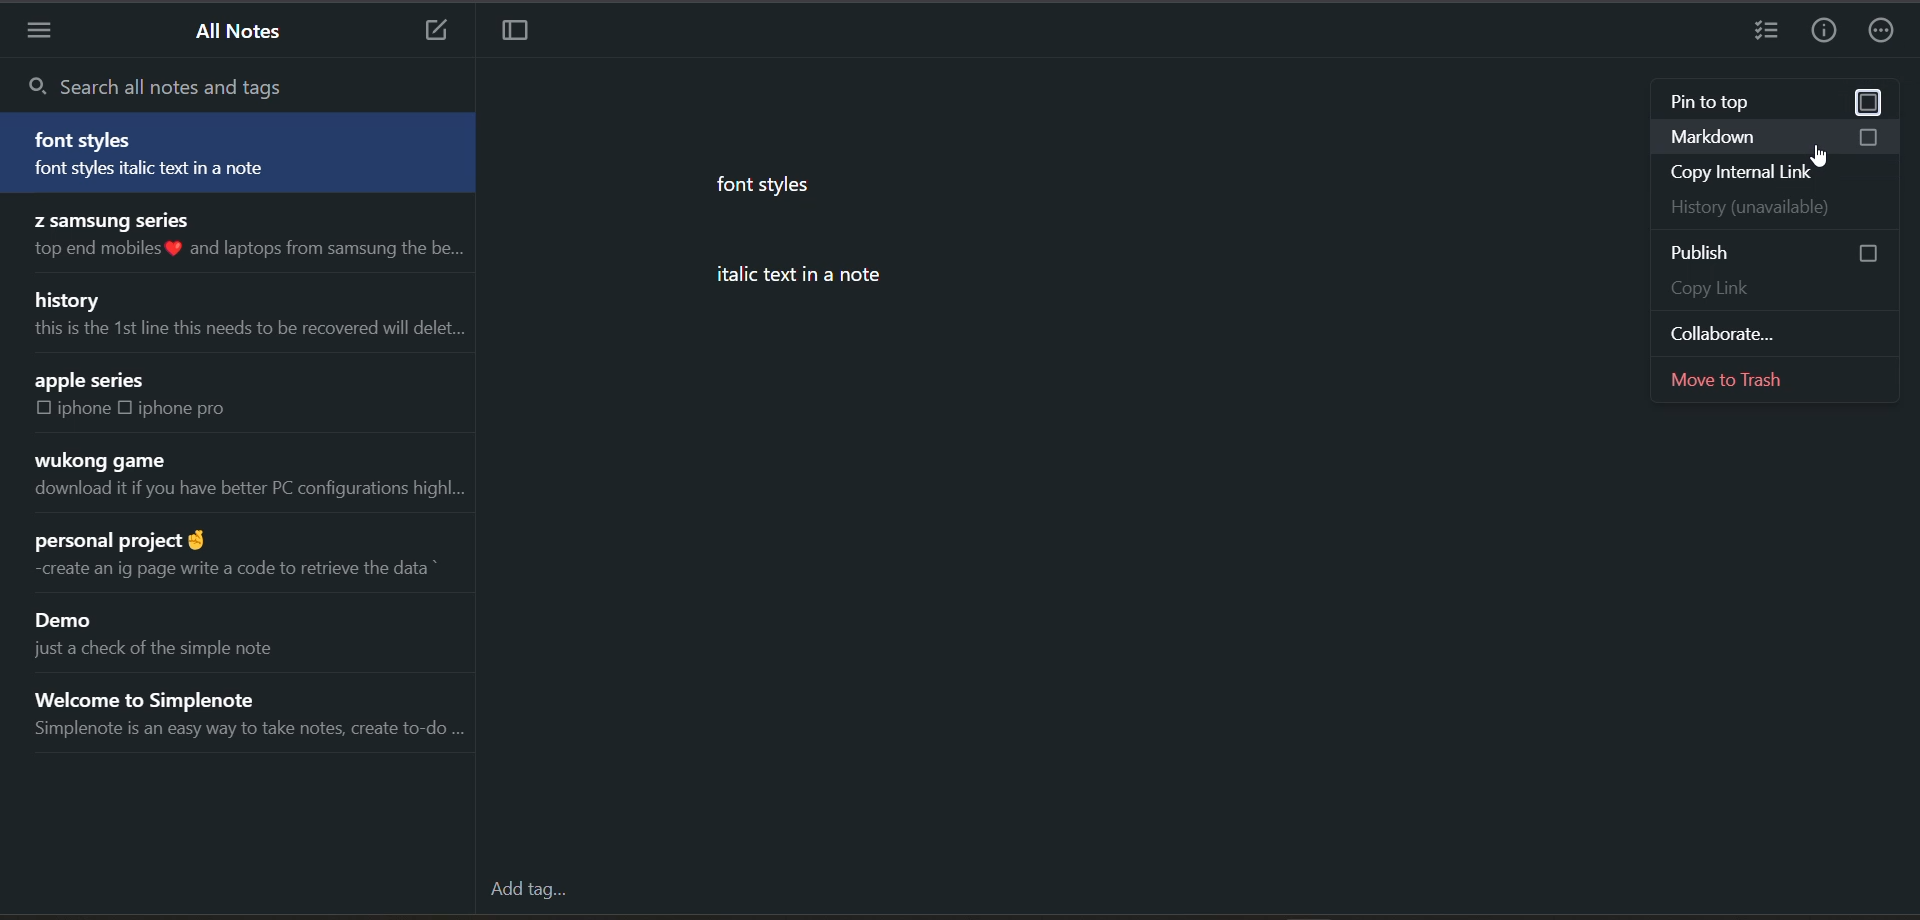 Image resolution: width=1920 pixels, height=920 pixels. I want to click on pin to top, so click(1771, 103).